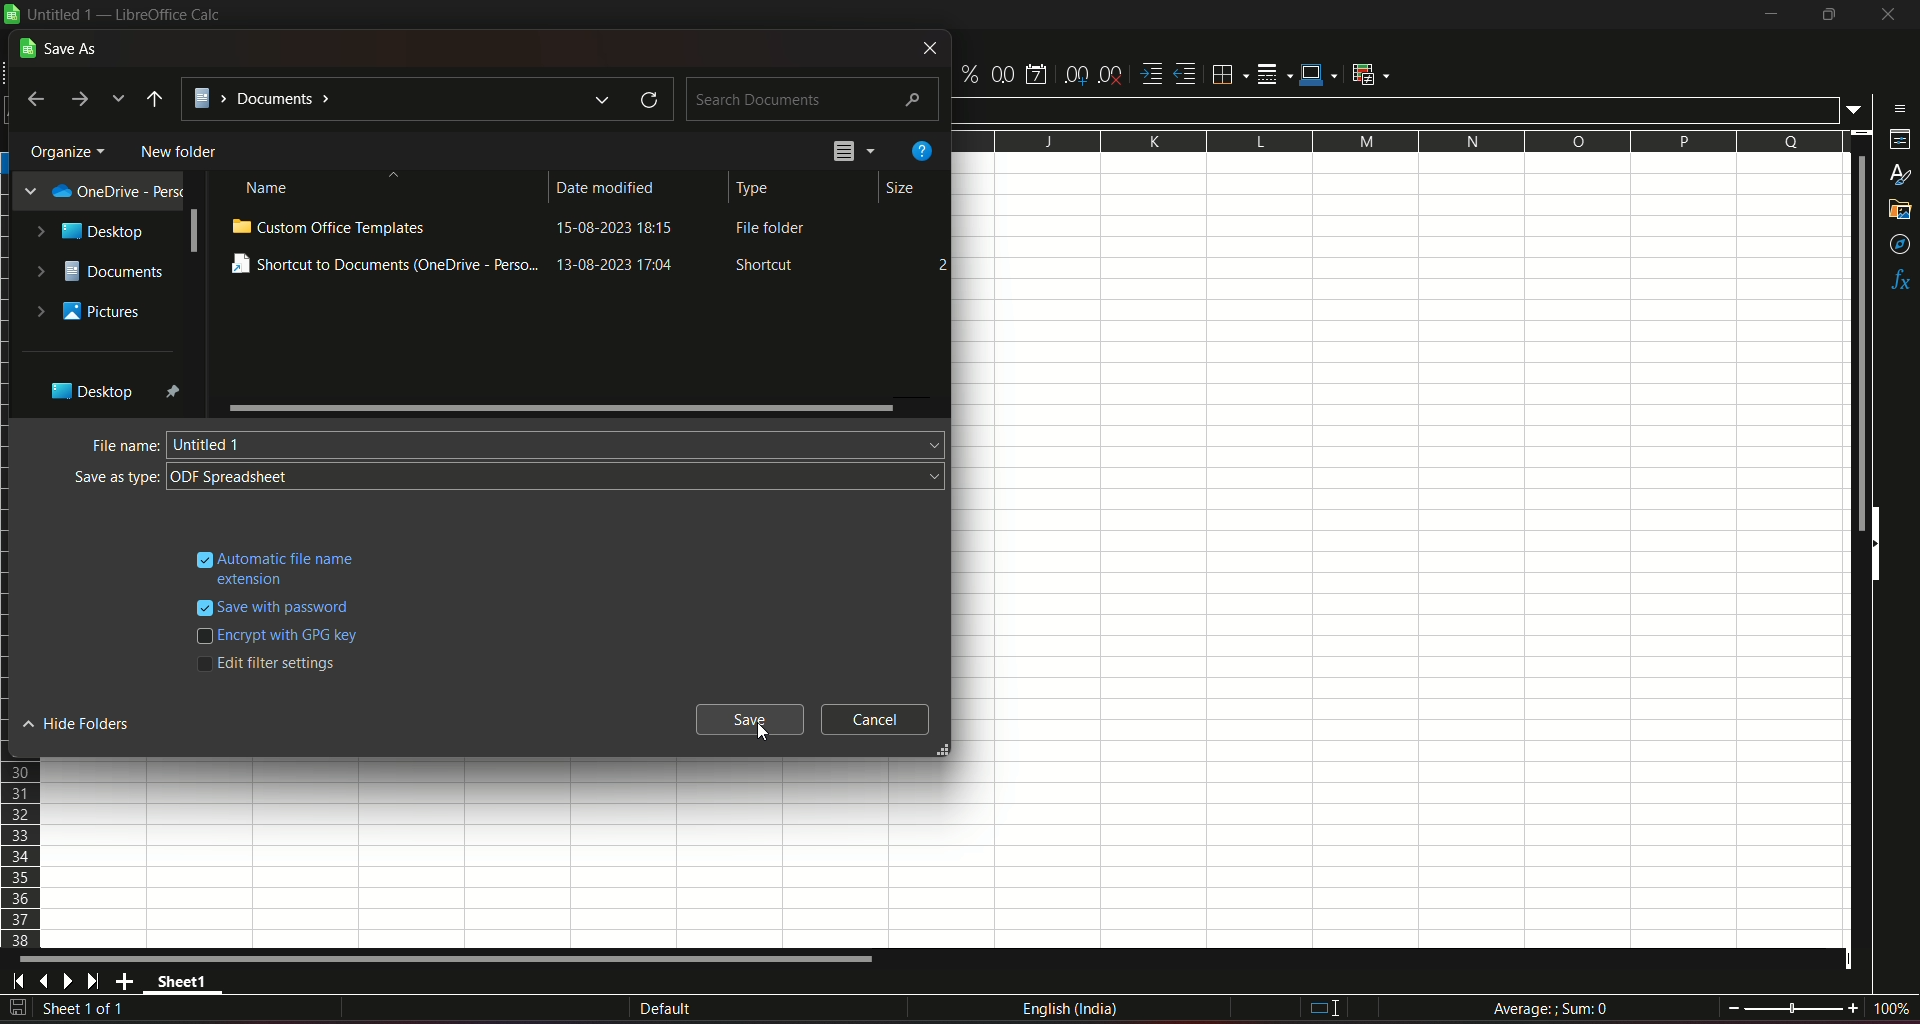 Image resolution: width=1920 pixels, height=1024 pixels. I want to click on horizontal scroll, so click(452, 959).